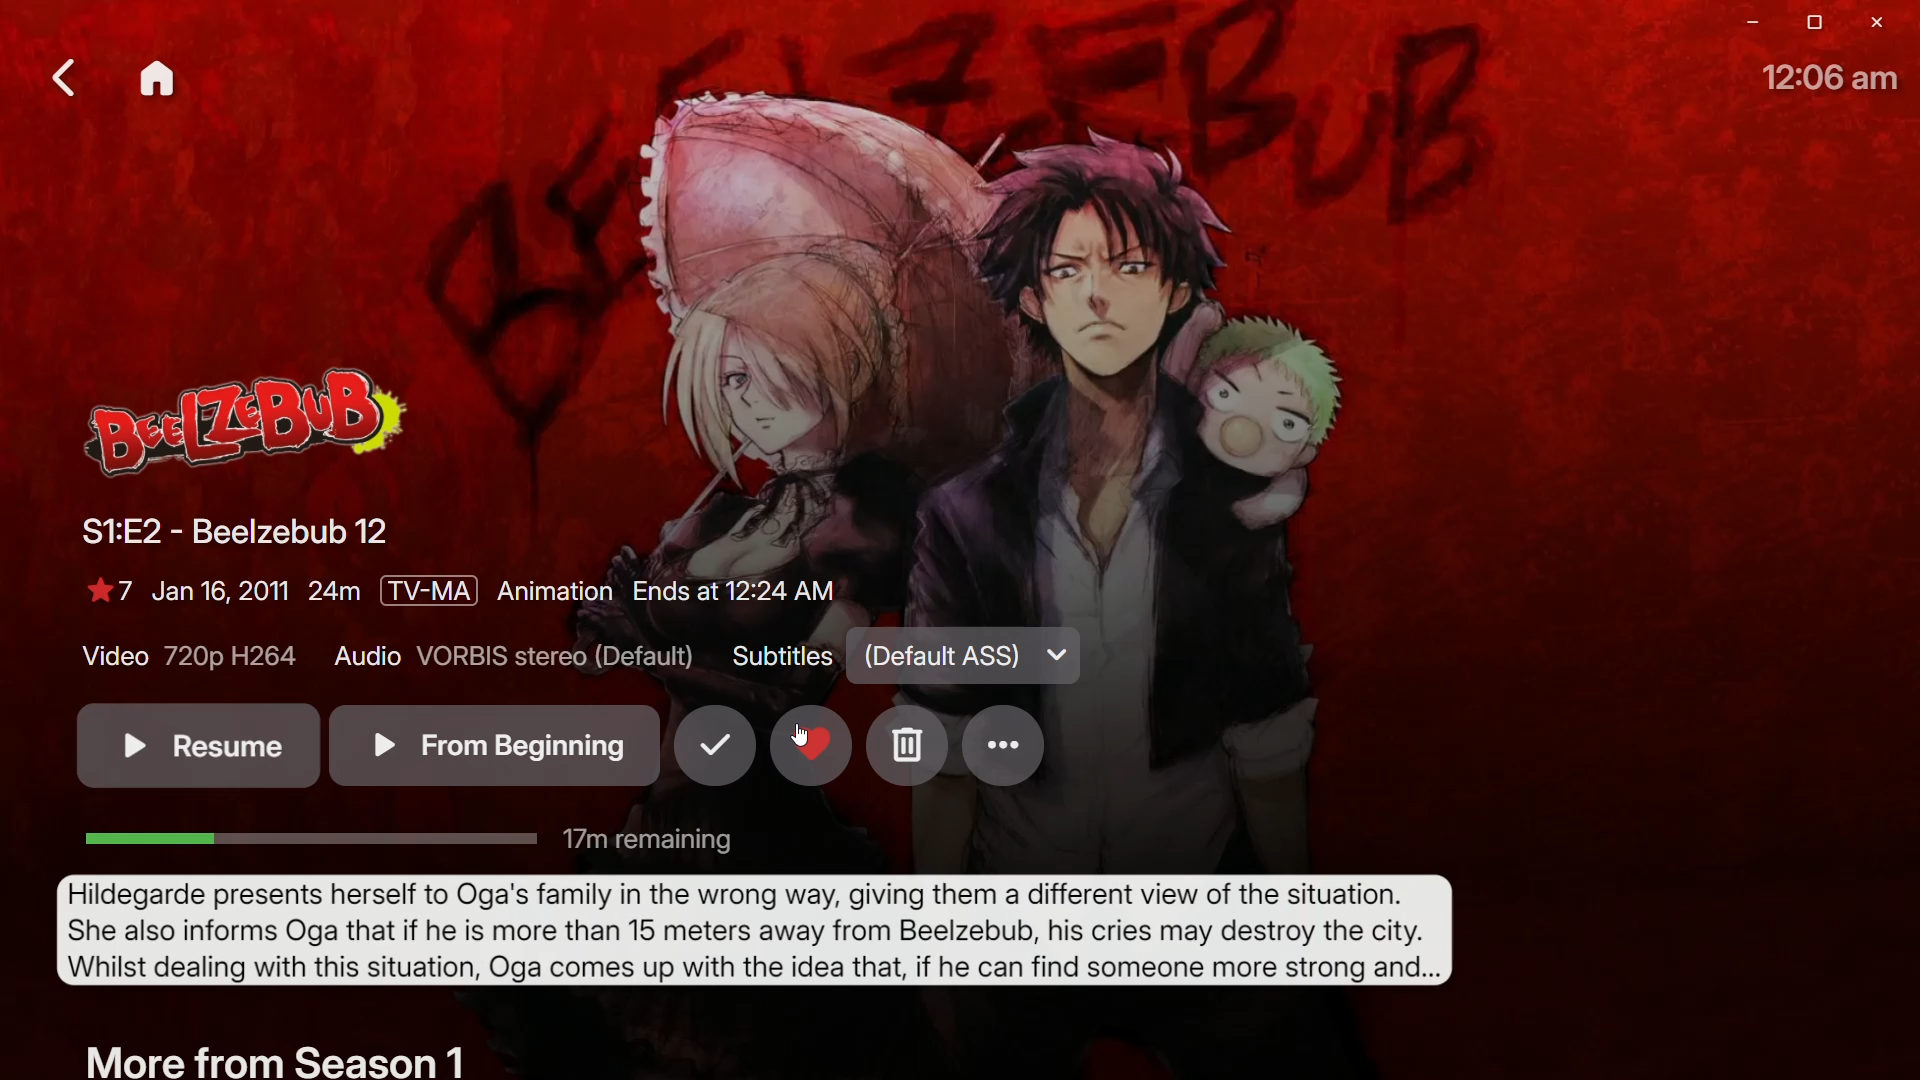 The width and height of the screenshot is (1920, 1080). I want to click on Time, so click(1837, 79).